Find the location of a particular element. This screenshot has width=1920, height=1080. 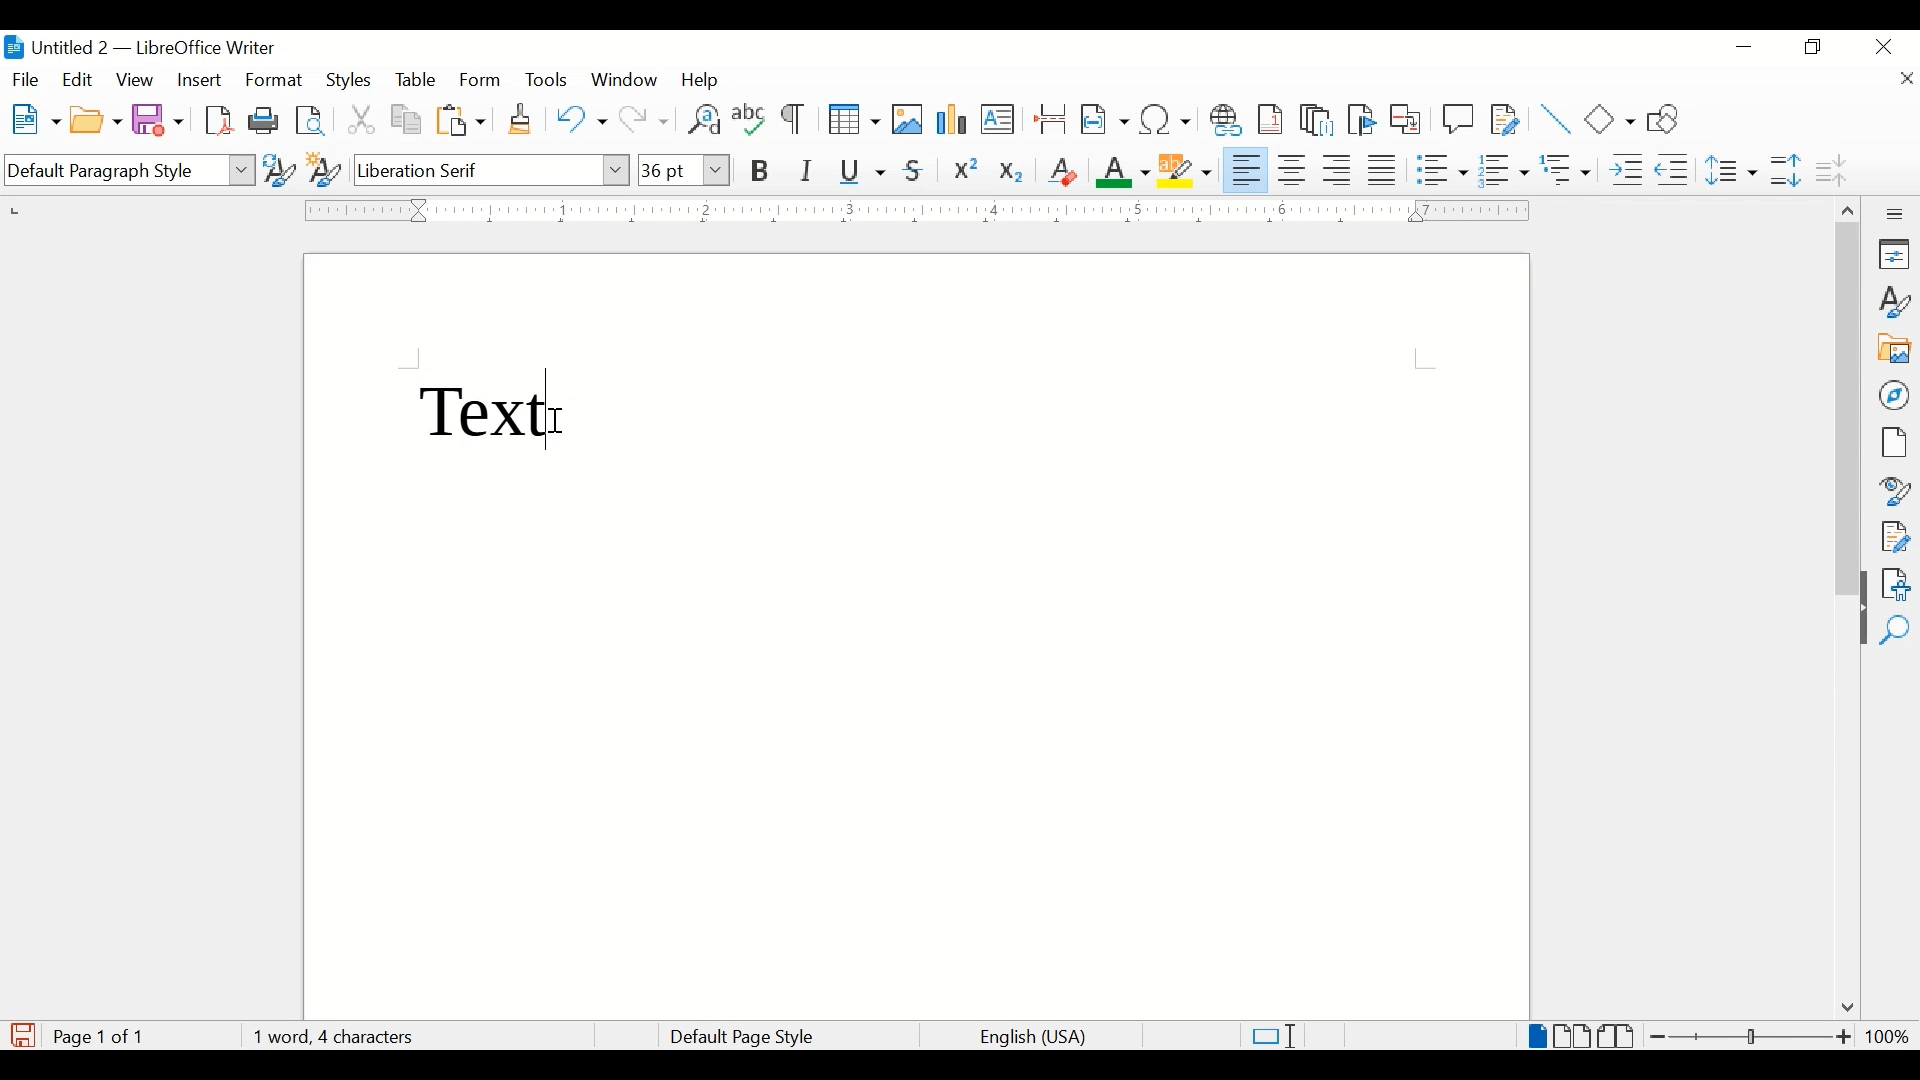

align center is located at coordinates (1295, 170).